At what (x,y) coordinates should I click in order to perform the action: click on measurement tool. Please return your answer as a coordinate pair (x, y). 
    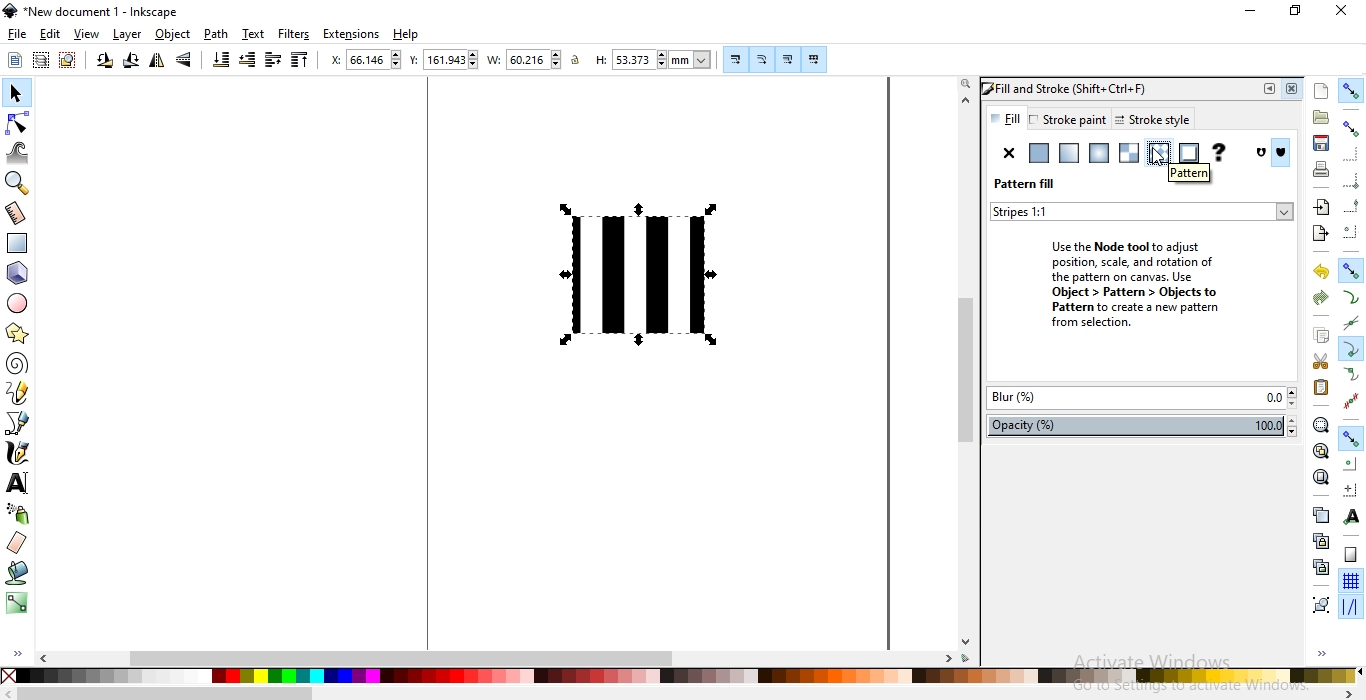
    Looking at the image, I should click on (17, 214).